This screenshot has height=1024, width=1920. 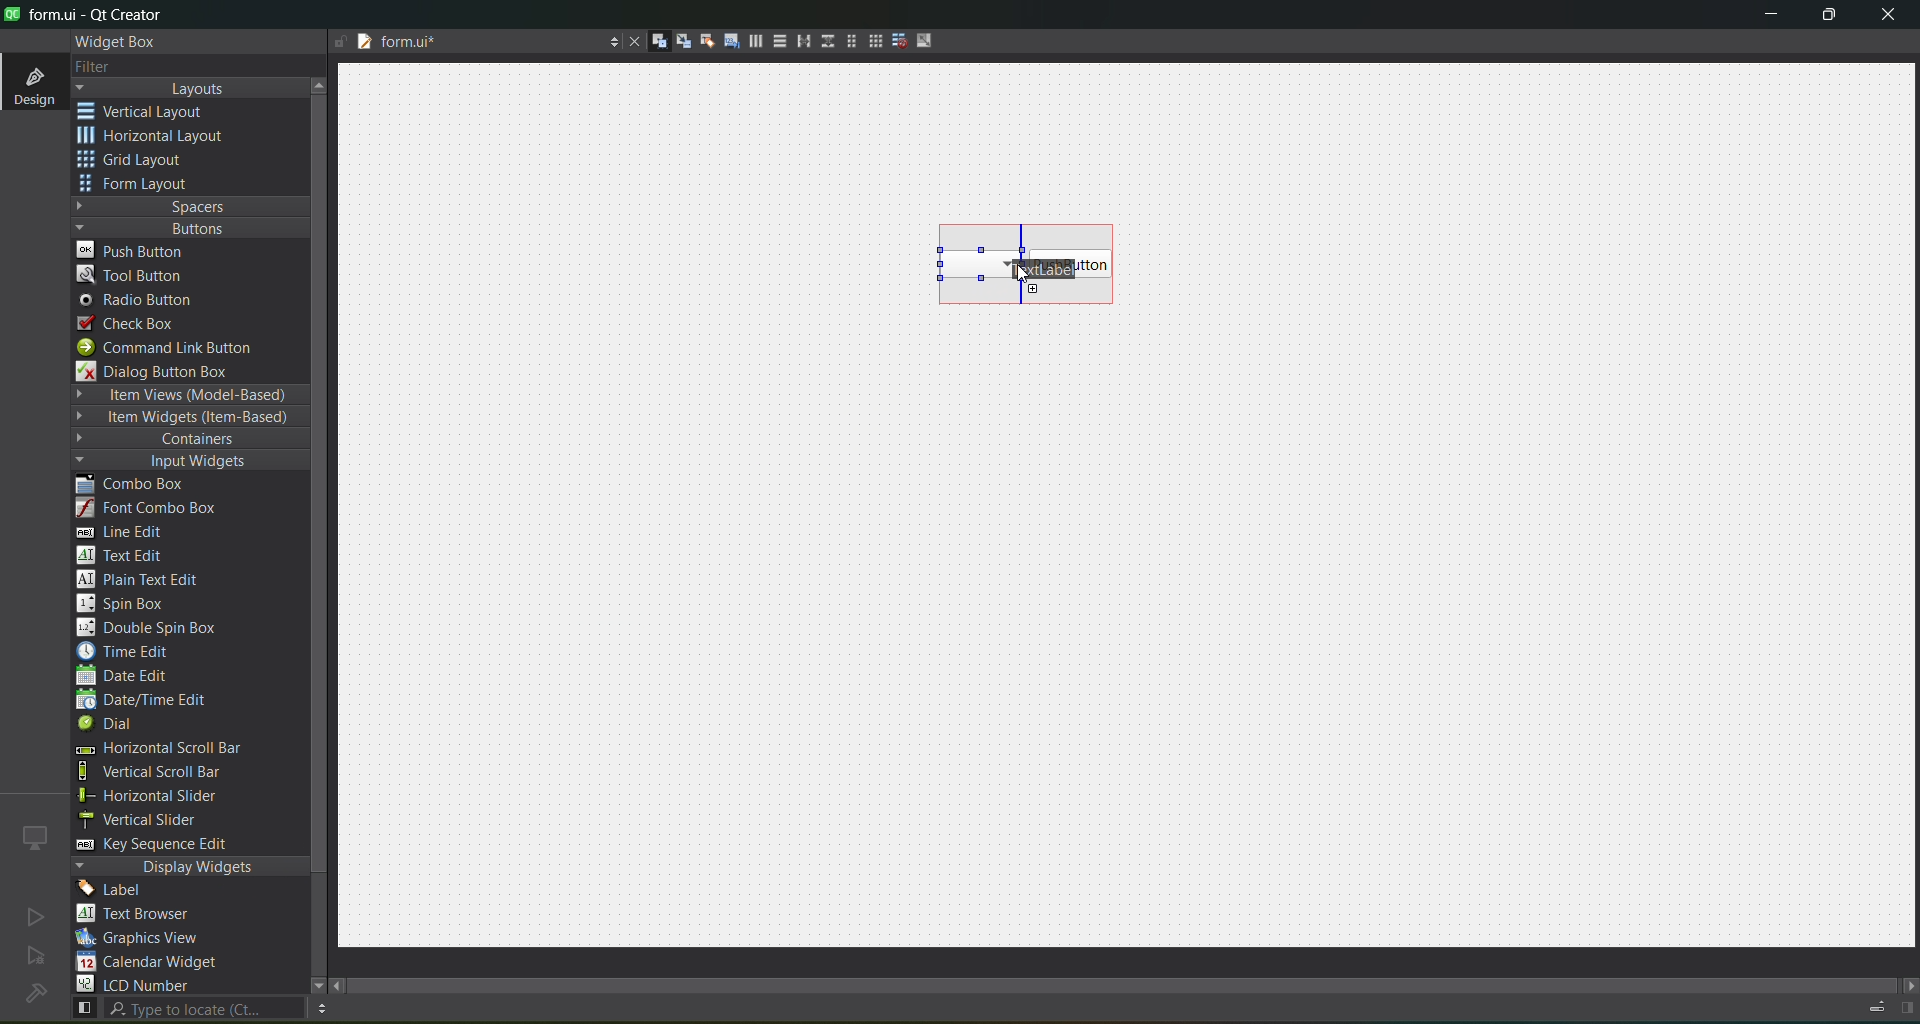 What do you see at coordinates (131, 603) in the screenshot?
I see `spin box` at bounding box center [131, 603].